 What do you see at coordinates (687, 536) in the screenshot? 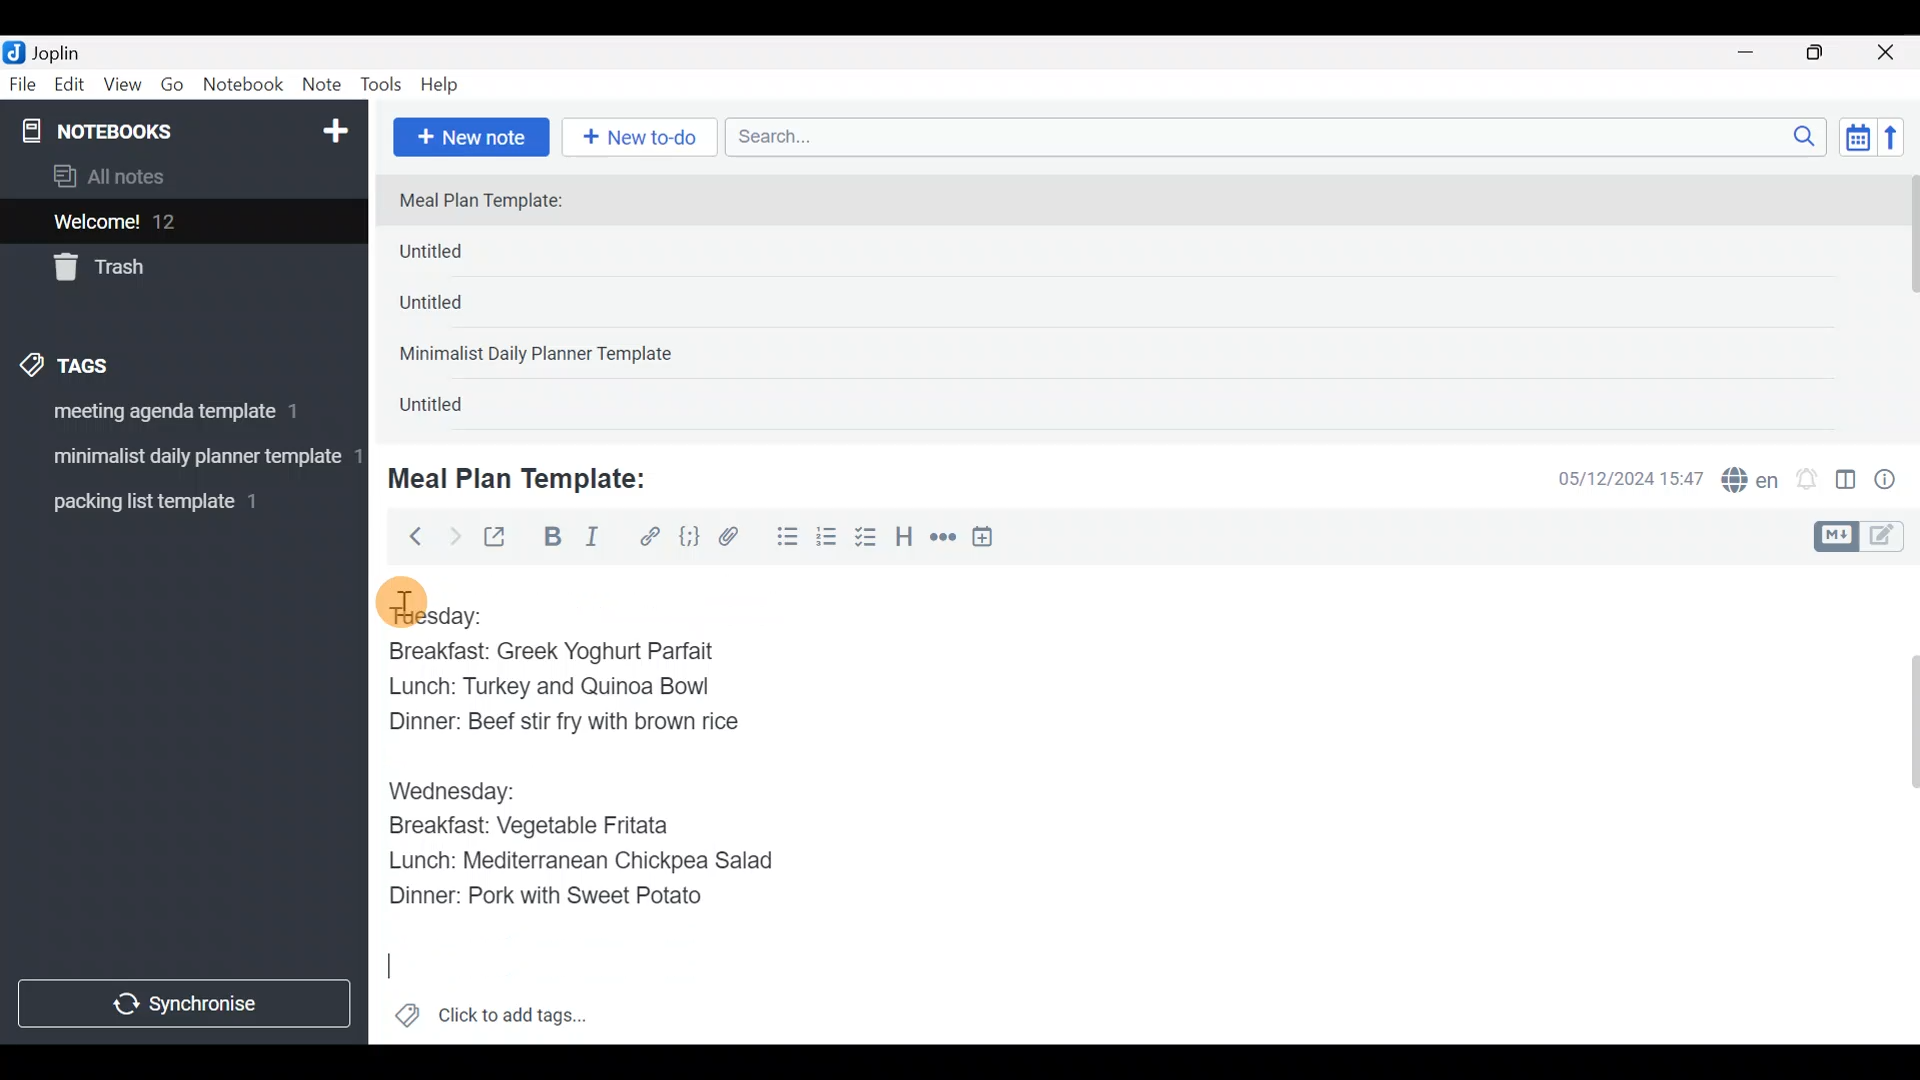
I see `Code` at bounding box center [687, 536].